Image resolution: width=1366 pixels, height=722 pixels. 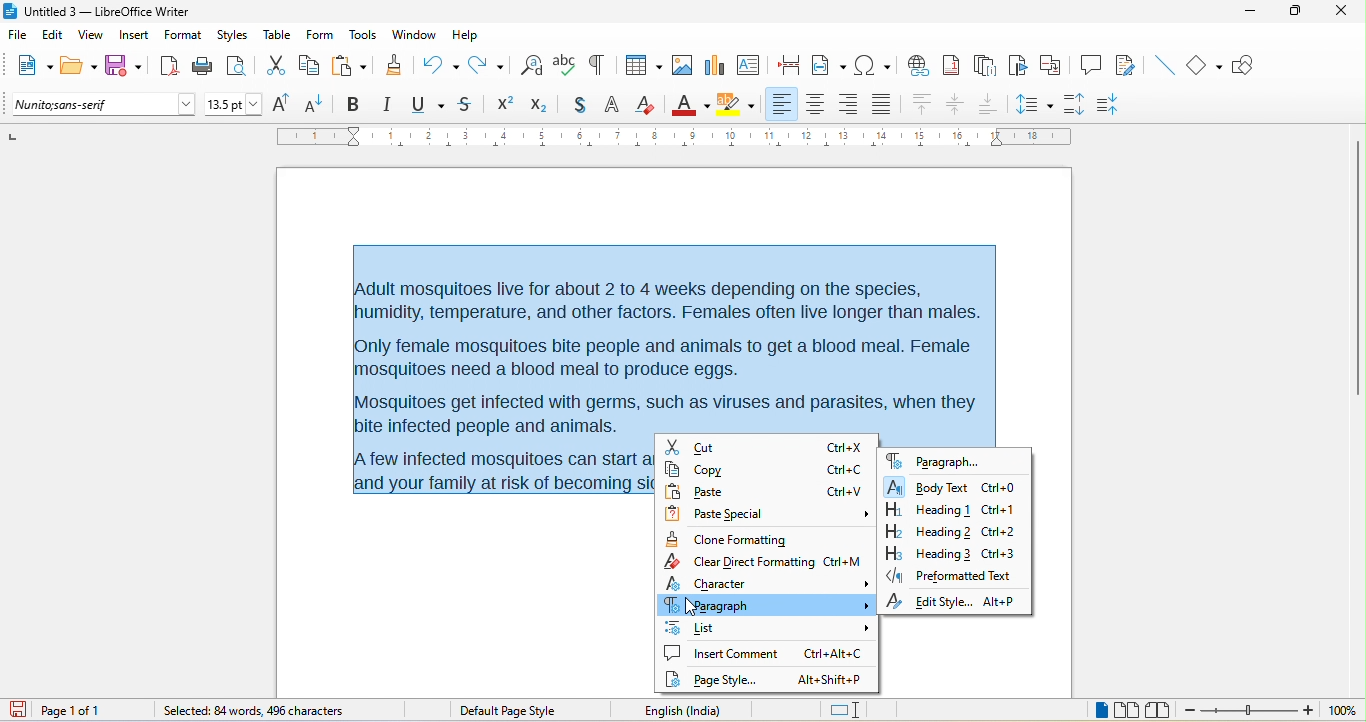 I want to click on book view, so click(x=1162, y=710).